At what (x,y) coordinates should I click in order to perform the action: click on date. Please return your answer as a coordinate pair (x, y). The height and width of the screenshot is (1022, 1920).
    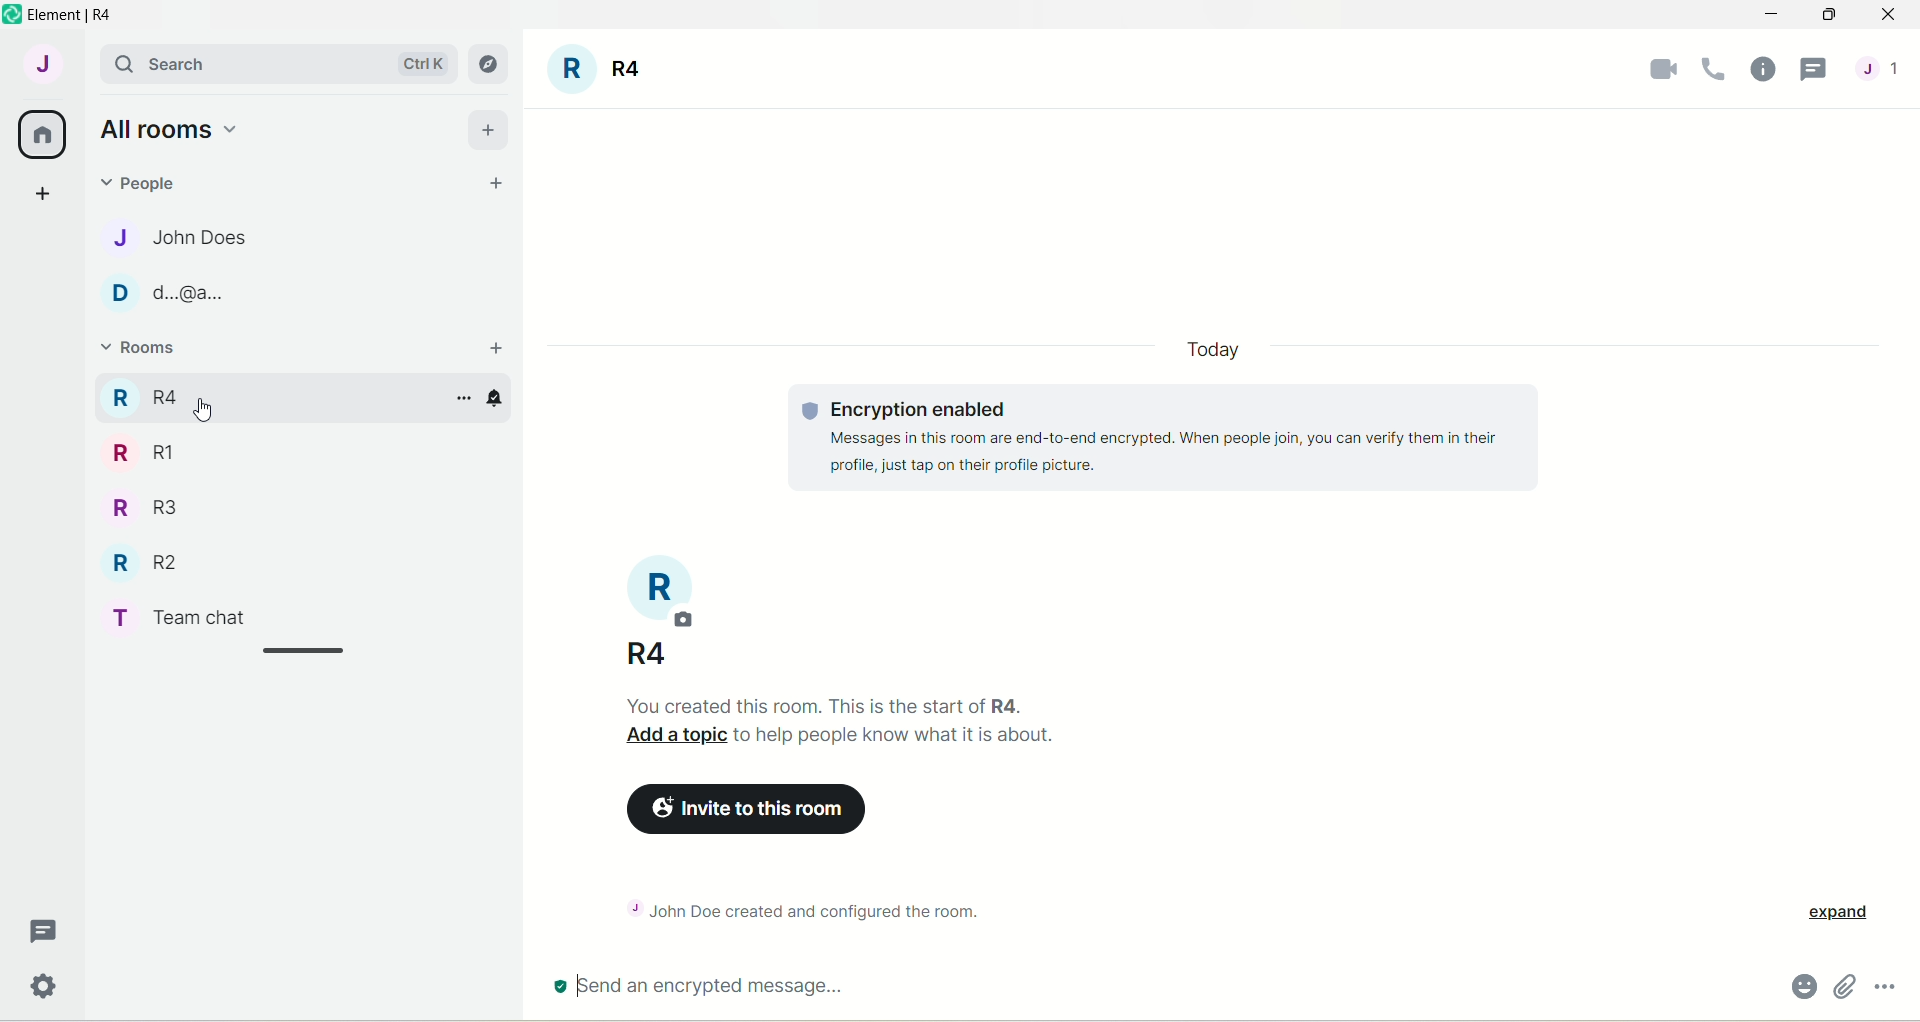
    Looking at the image, I should click on (1211, 351).